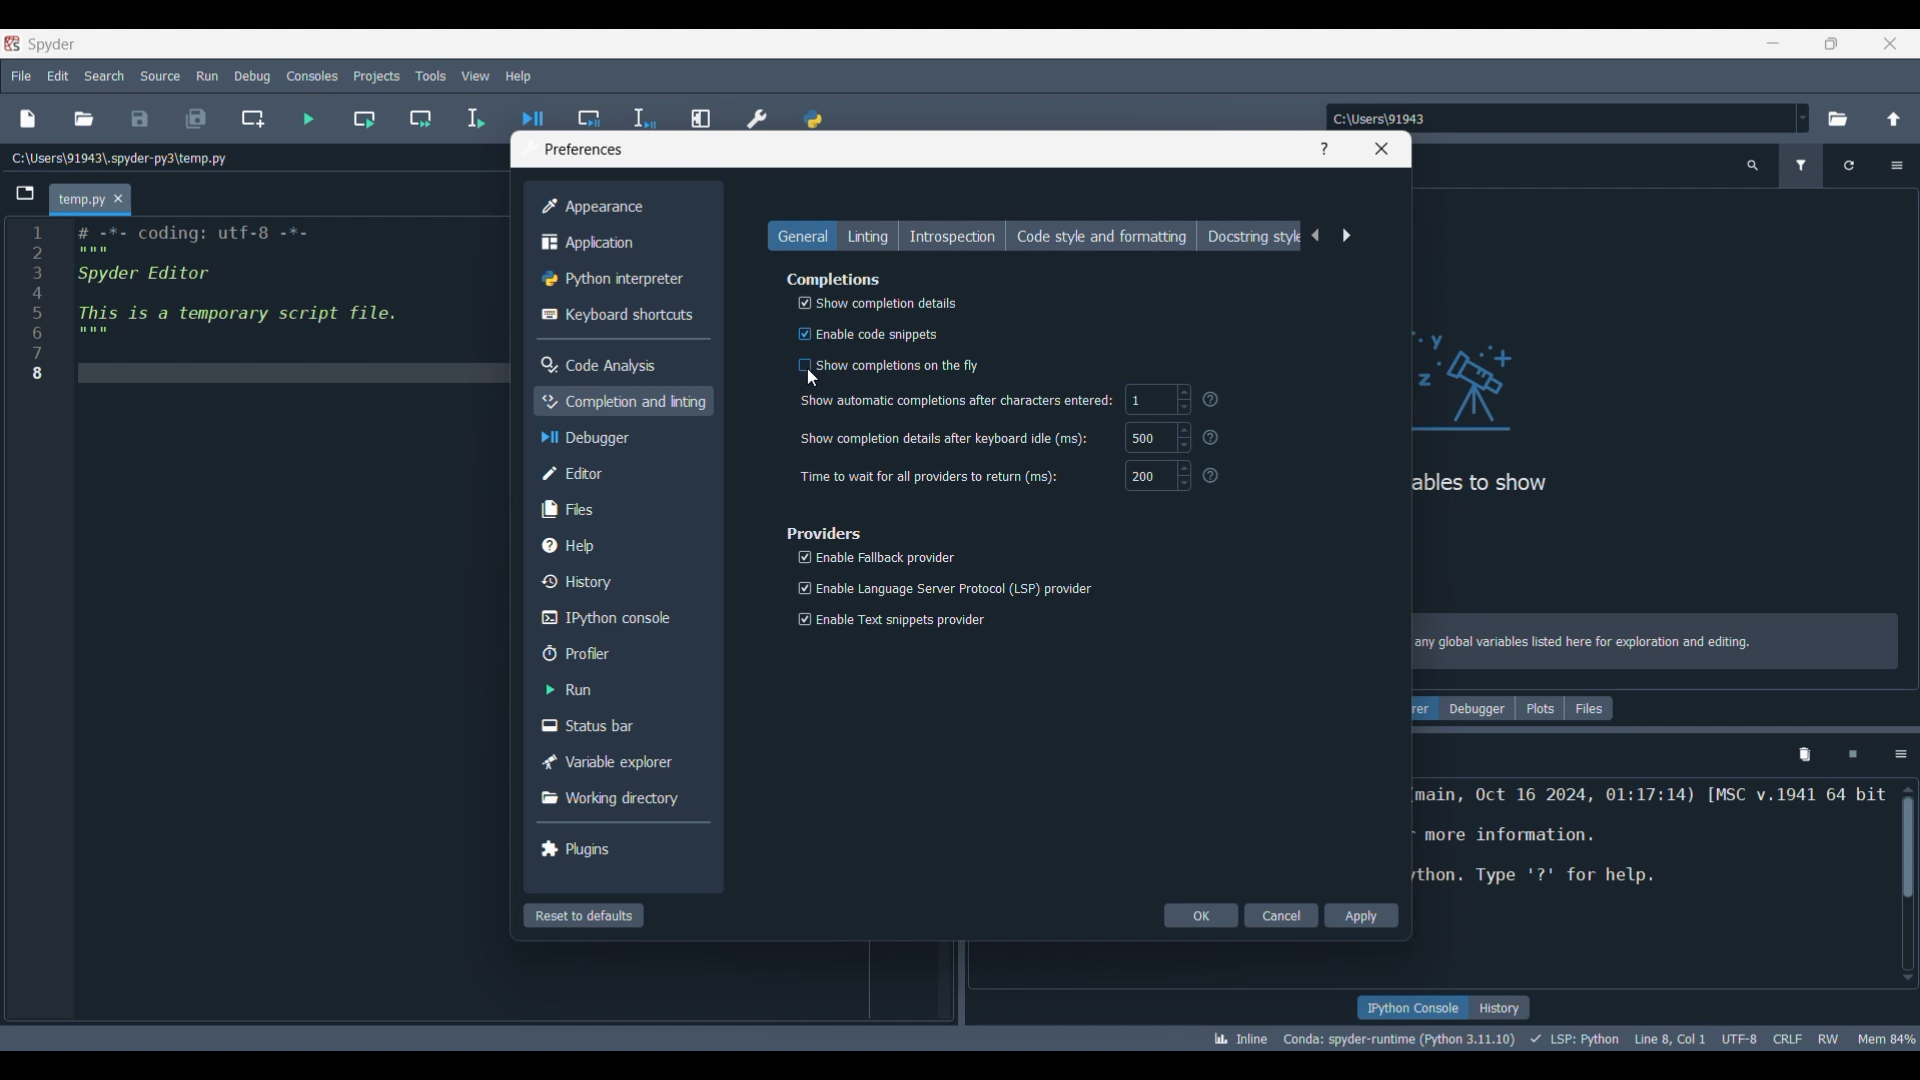 This screenshot has width=1920, height=1080. What do you see at coordinates (475, 119) in the screenshot?
I see `Run selection/current line` at bounding box center [475, 119].